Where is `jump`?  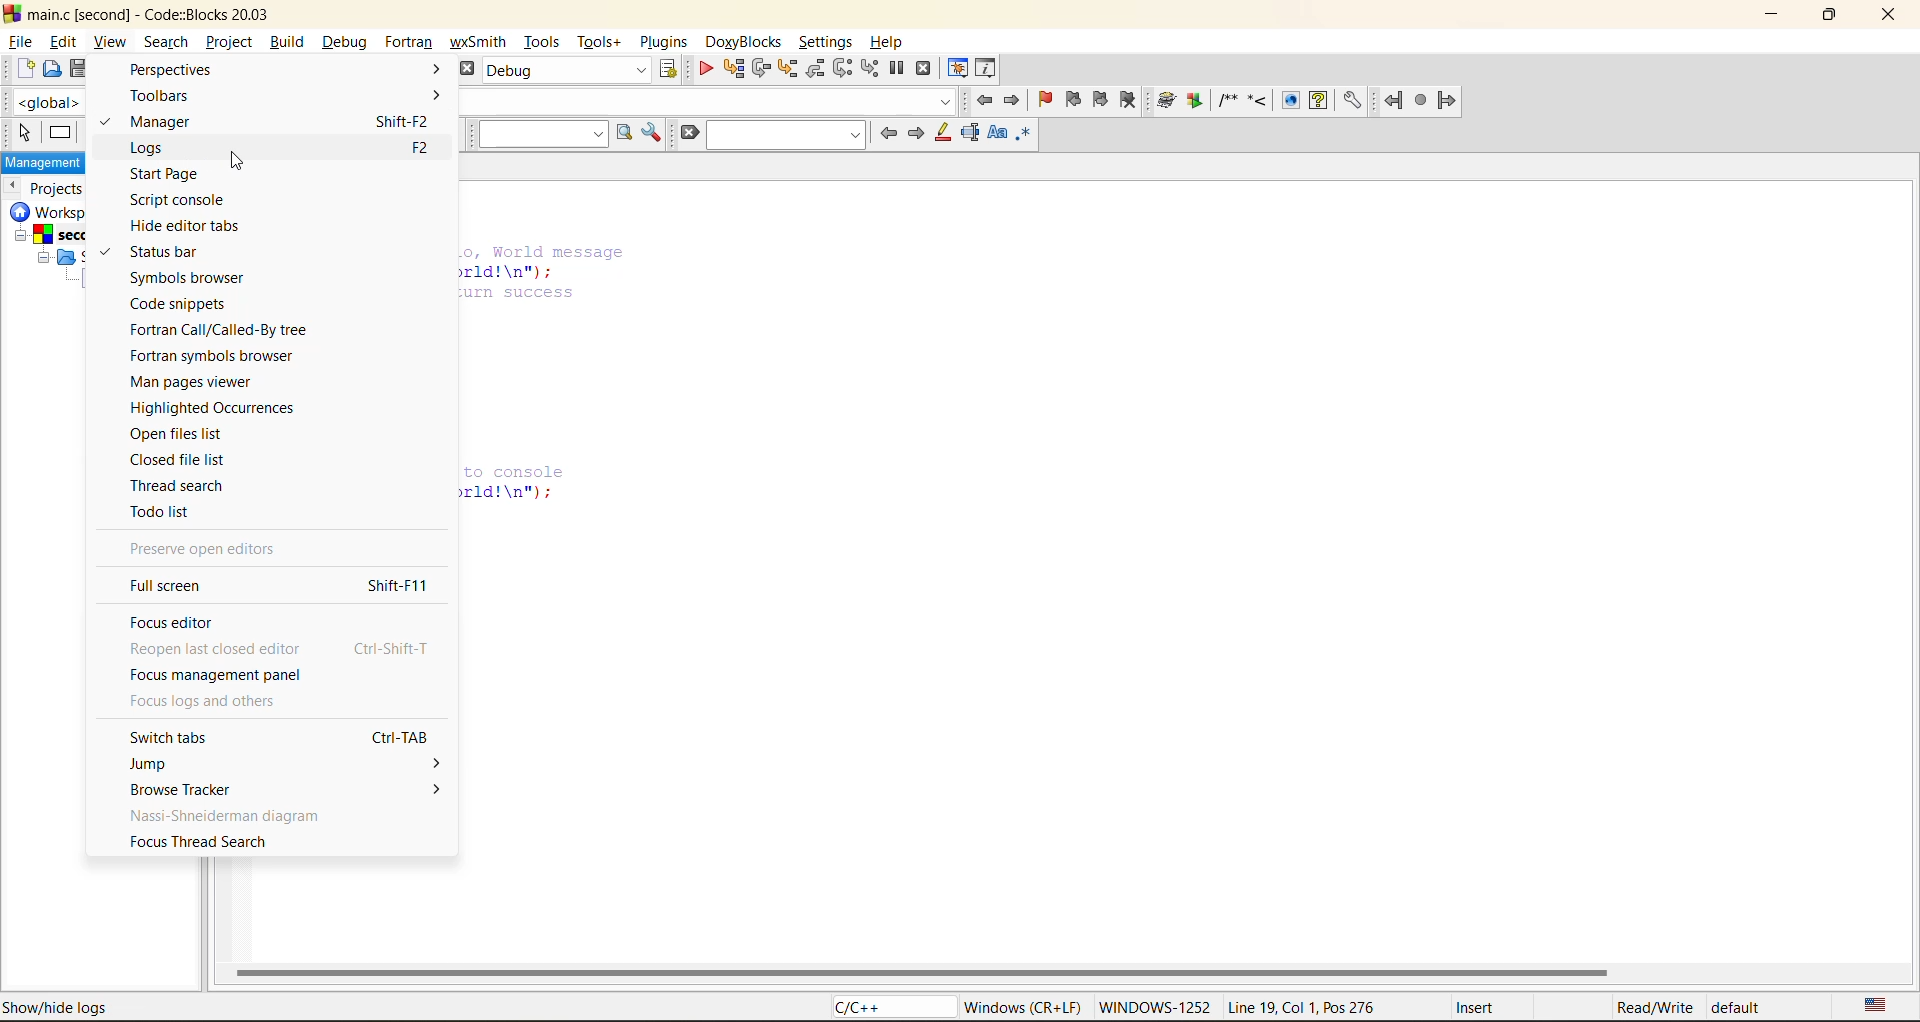 jump is located at coordinates (165, 763).